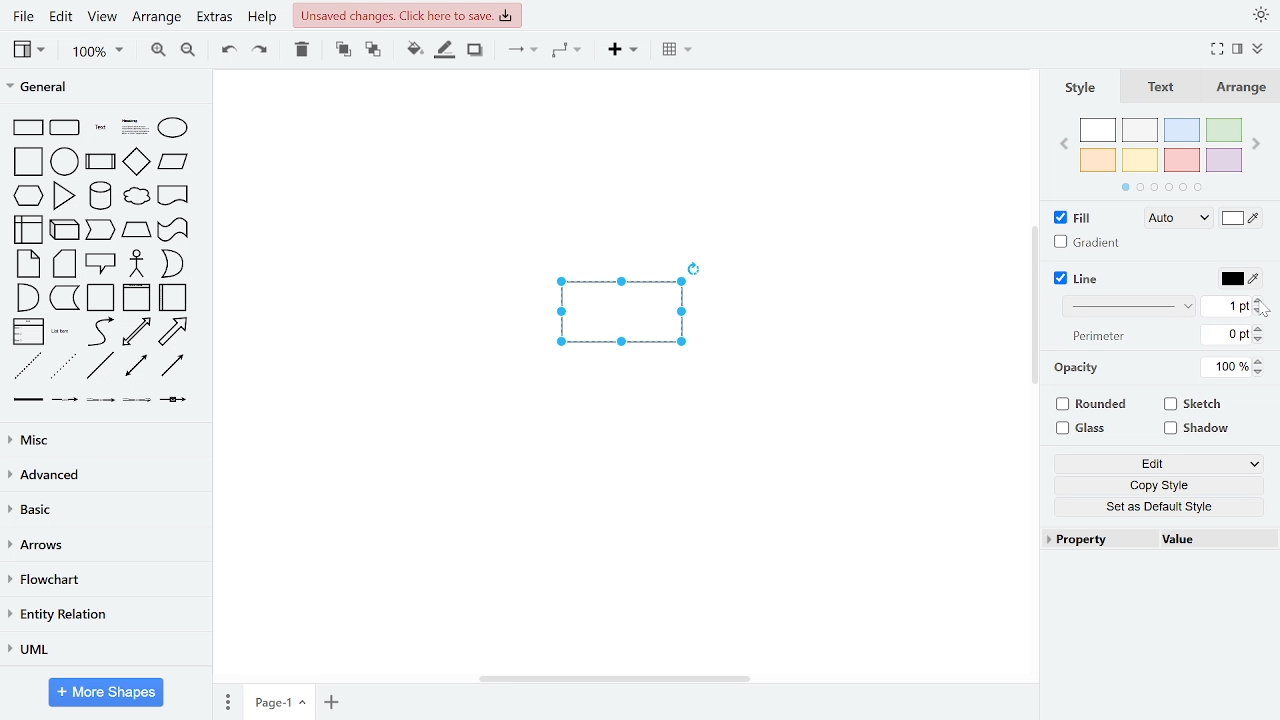 The height and width of the screenshot is (720, 1280). What do you see at coordinates (99, 230) in the screenshot?
I see `general shapes` at bounding box center [99, 230].